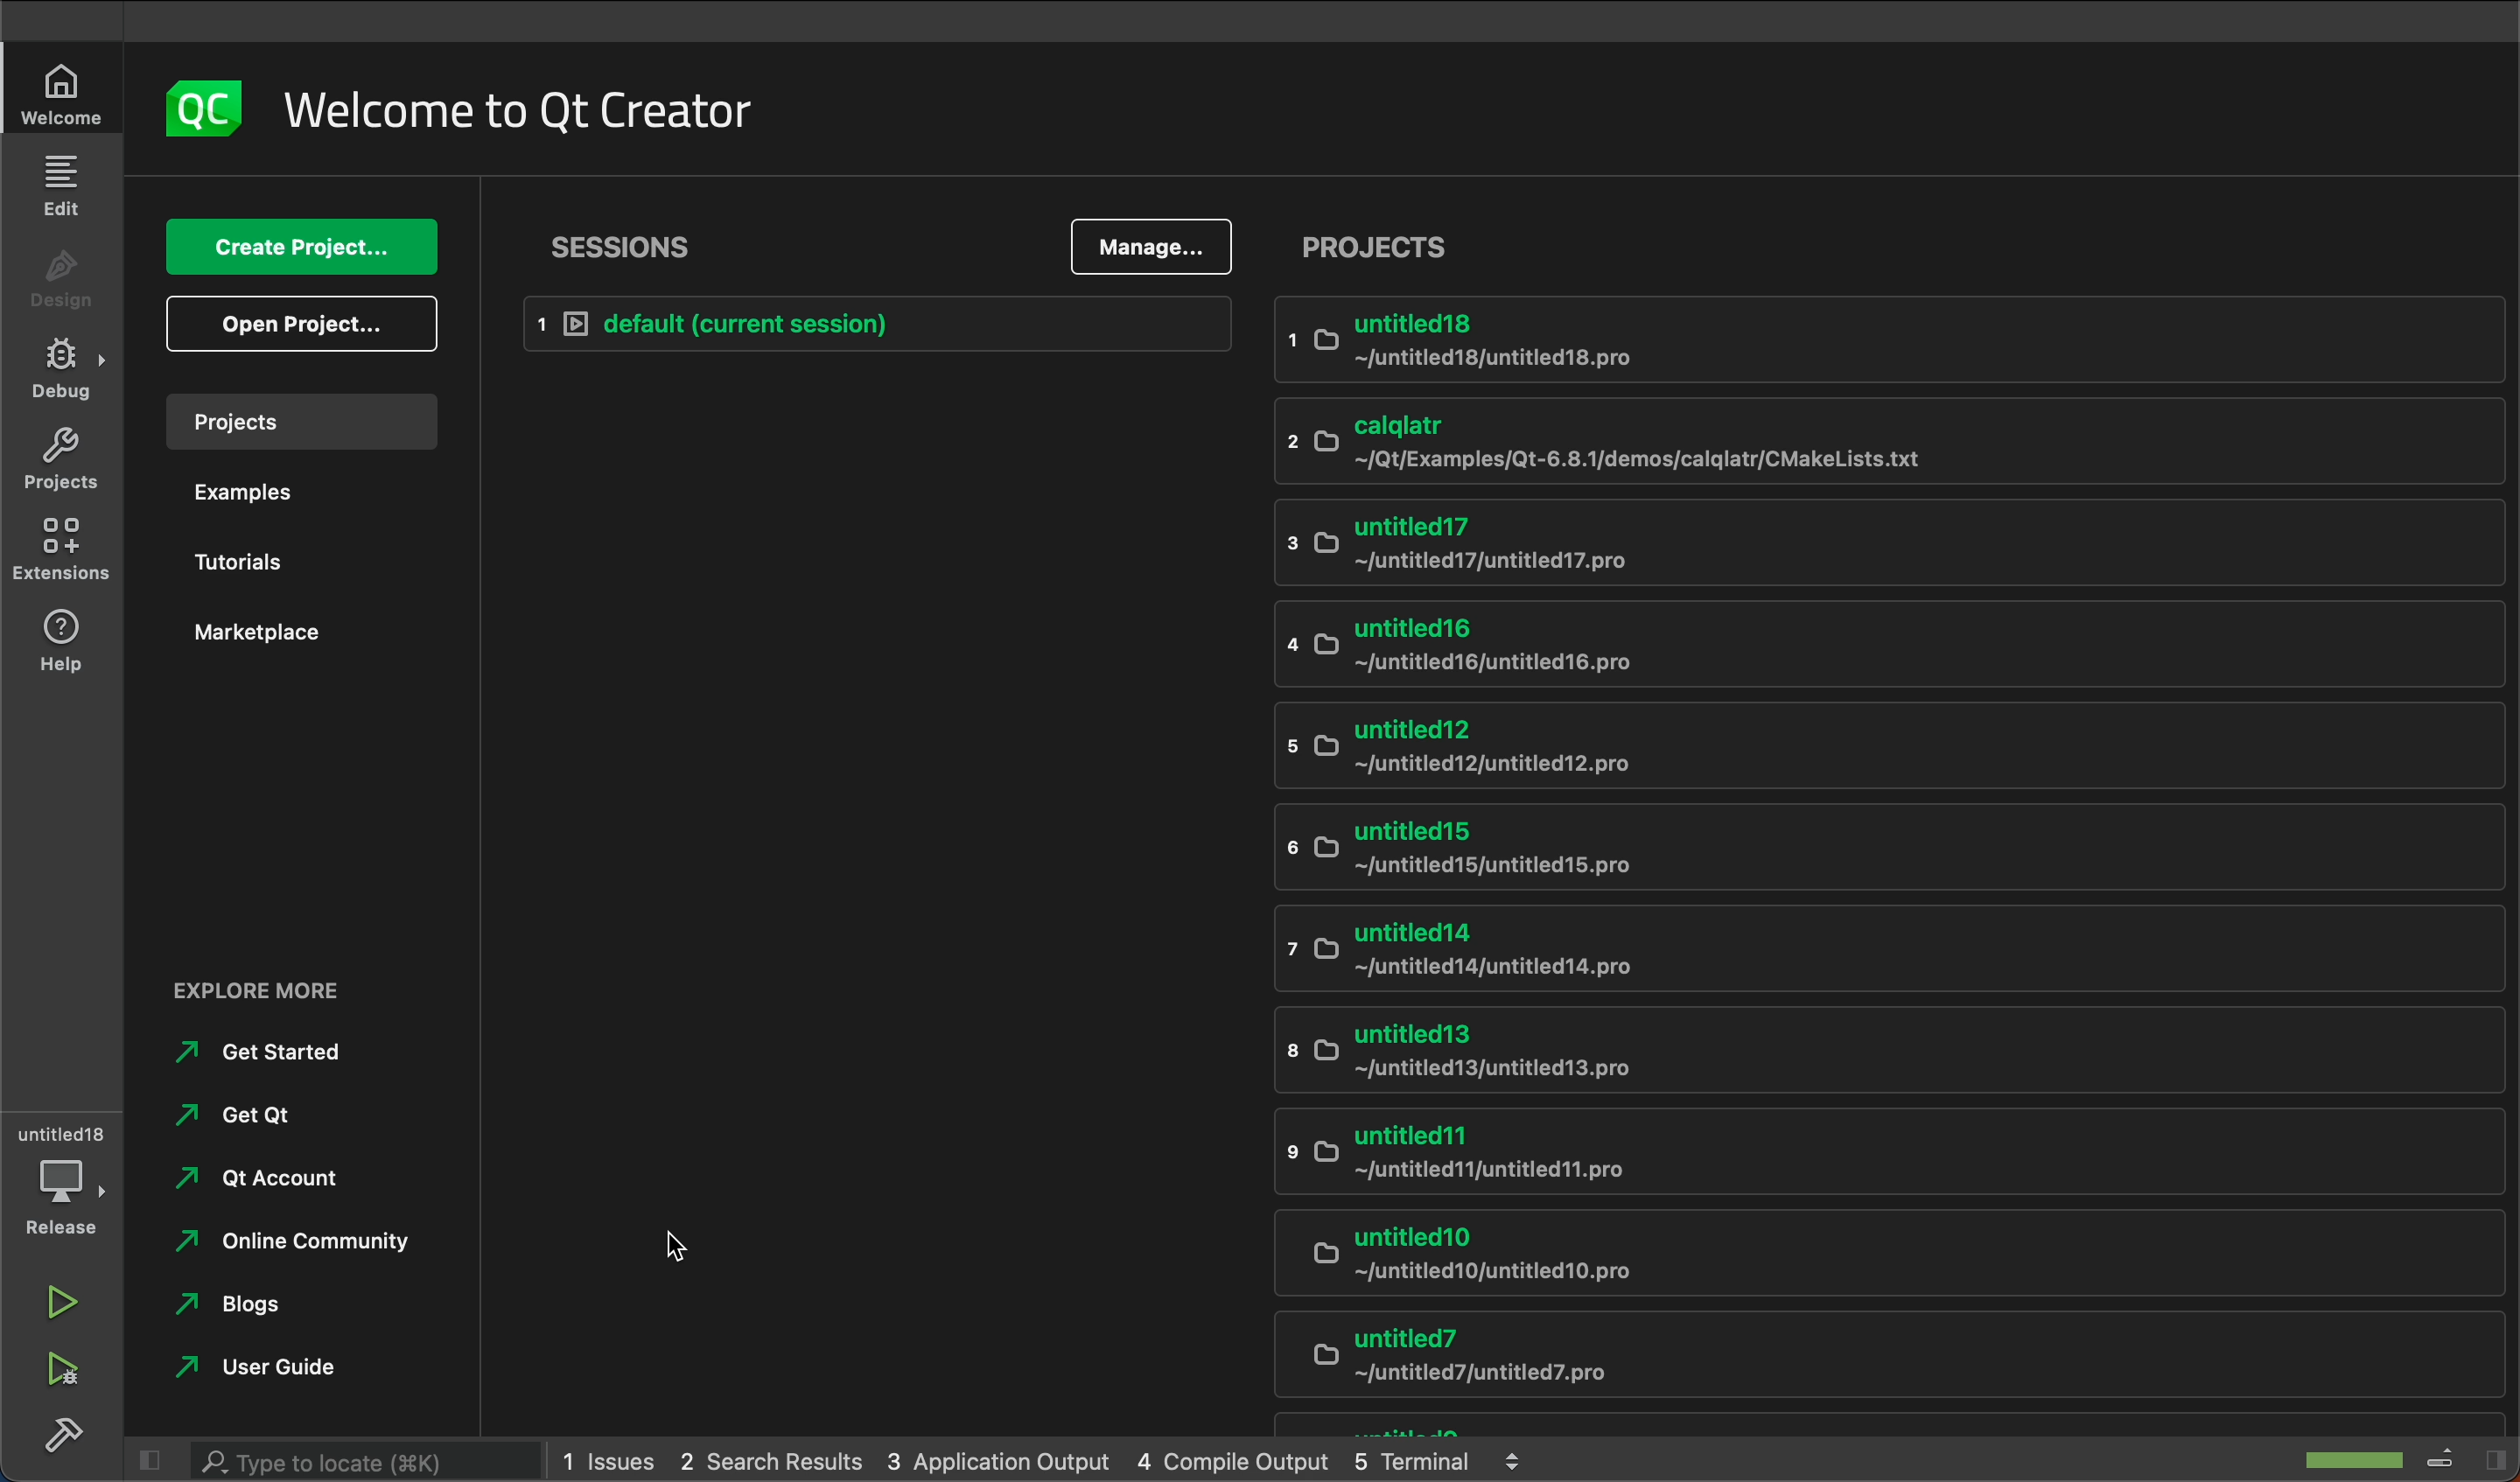 The image size is (2520, 1482). I want to click on projects, so click(65, 456).